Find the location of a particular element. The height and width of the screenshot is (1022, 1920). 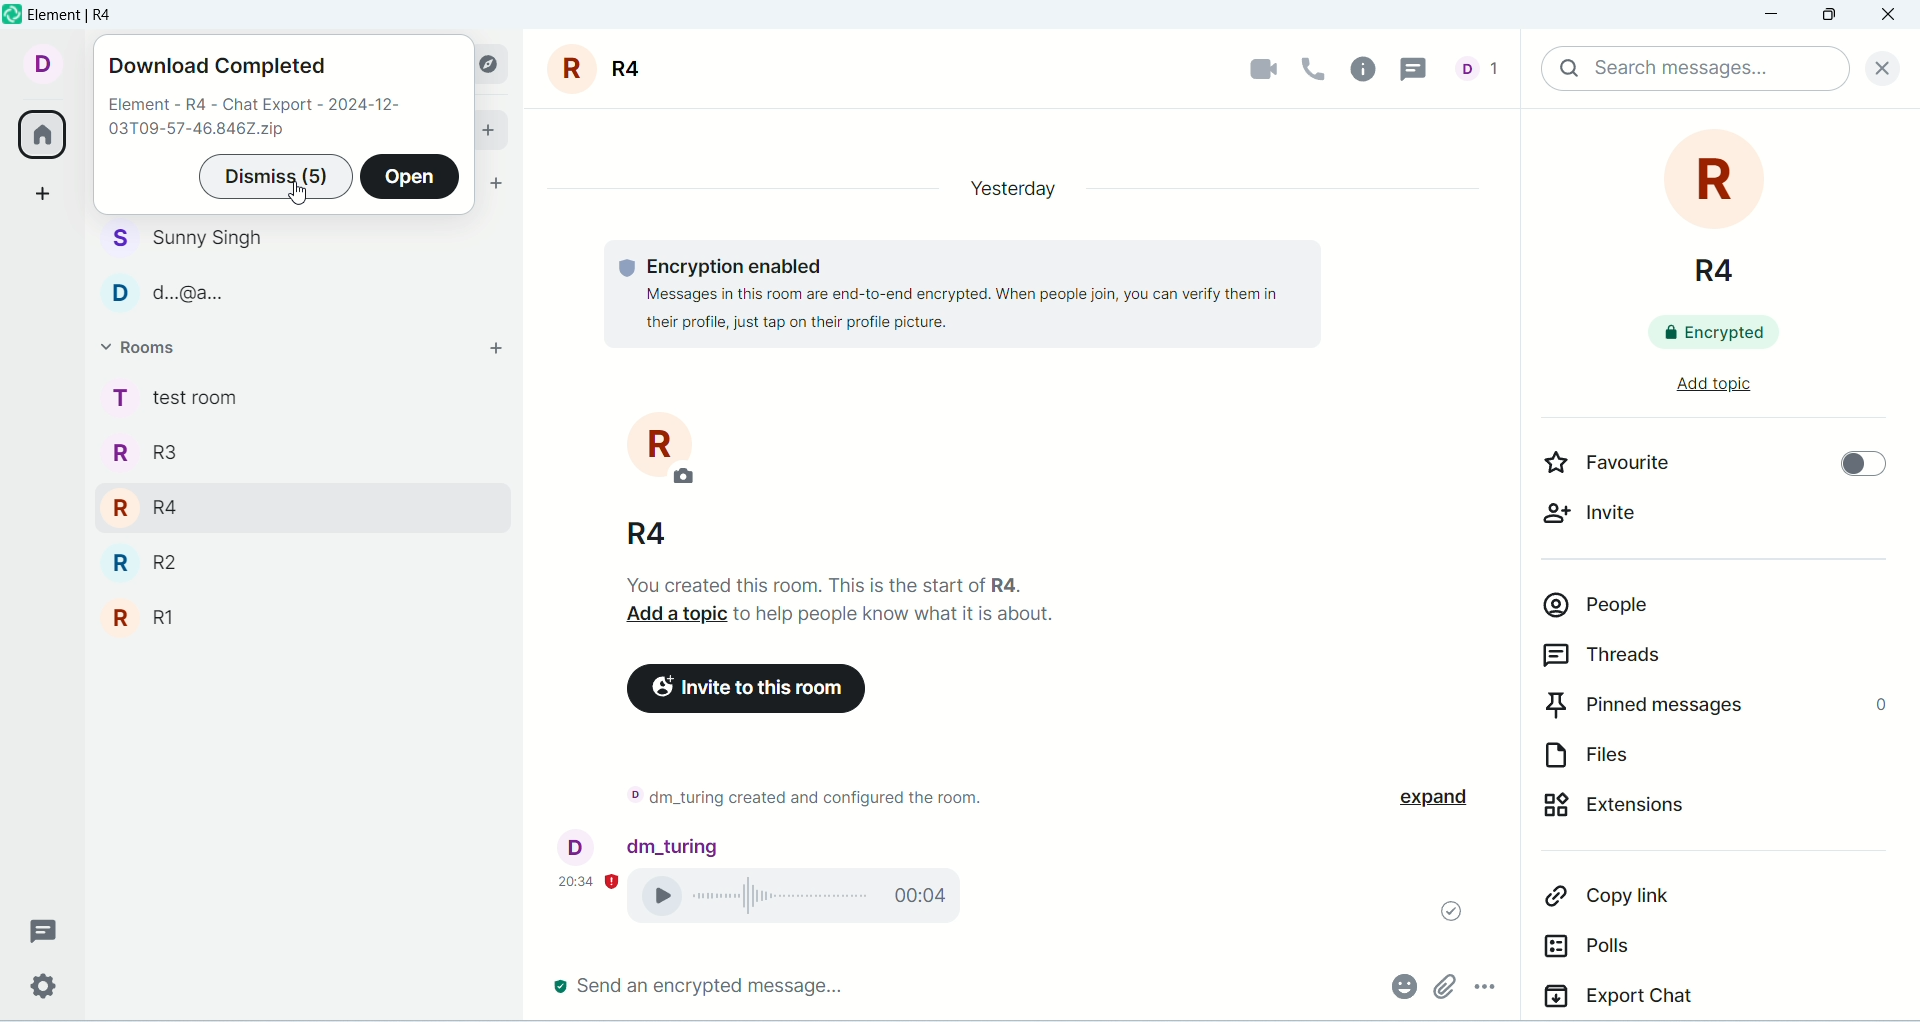

add is located at coordinates (487, 353).